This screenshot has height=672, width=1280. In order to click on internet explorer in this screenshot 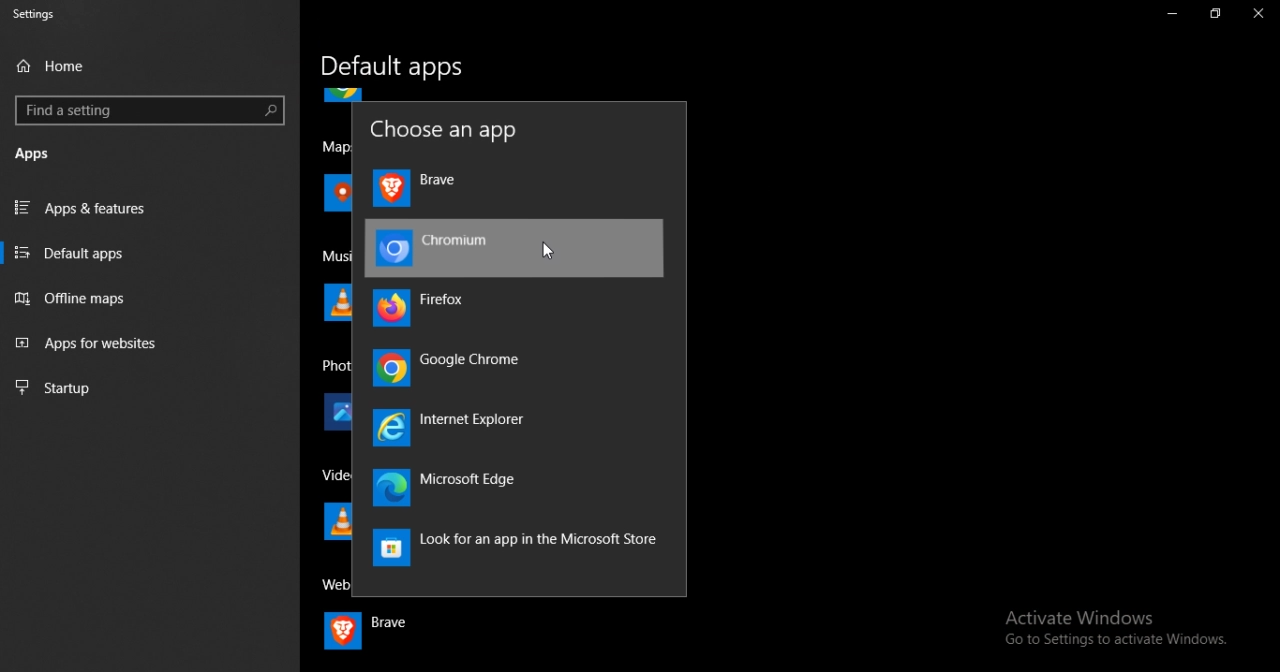, I will do `click(464, 429)`.